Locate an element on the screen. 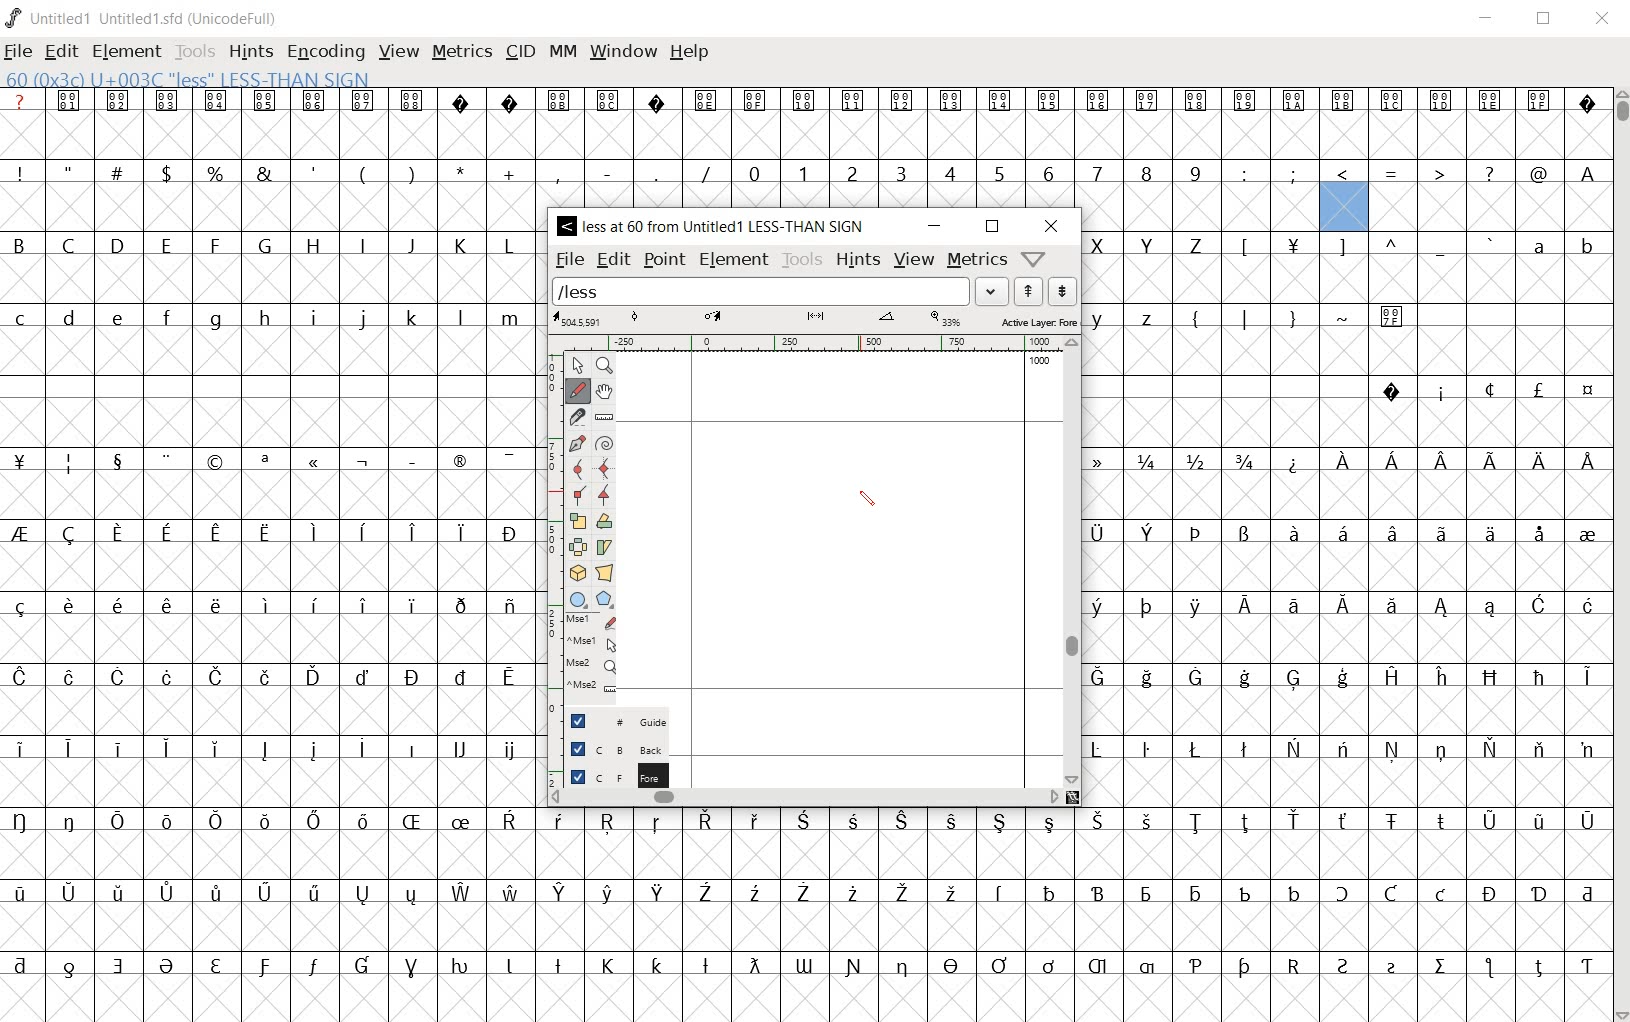  empty cells is located at coordinates (269, 207).